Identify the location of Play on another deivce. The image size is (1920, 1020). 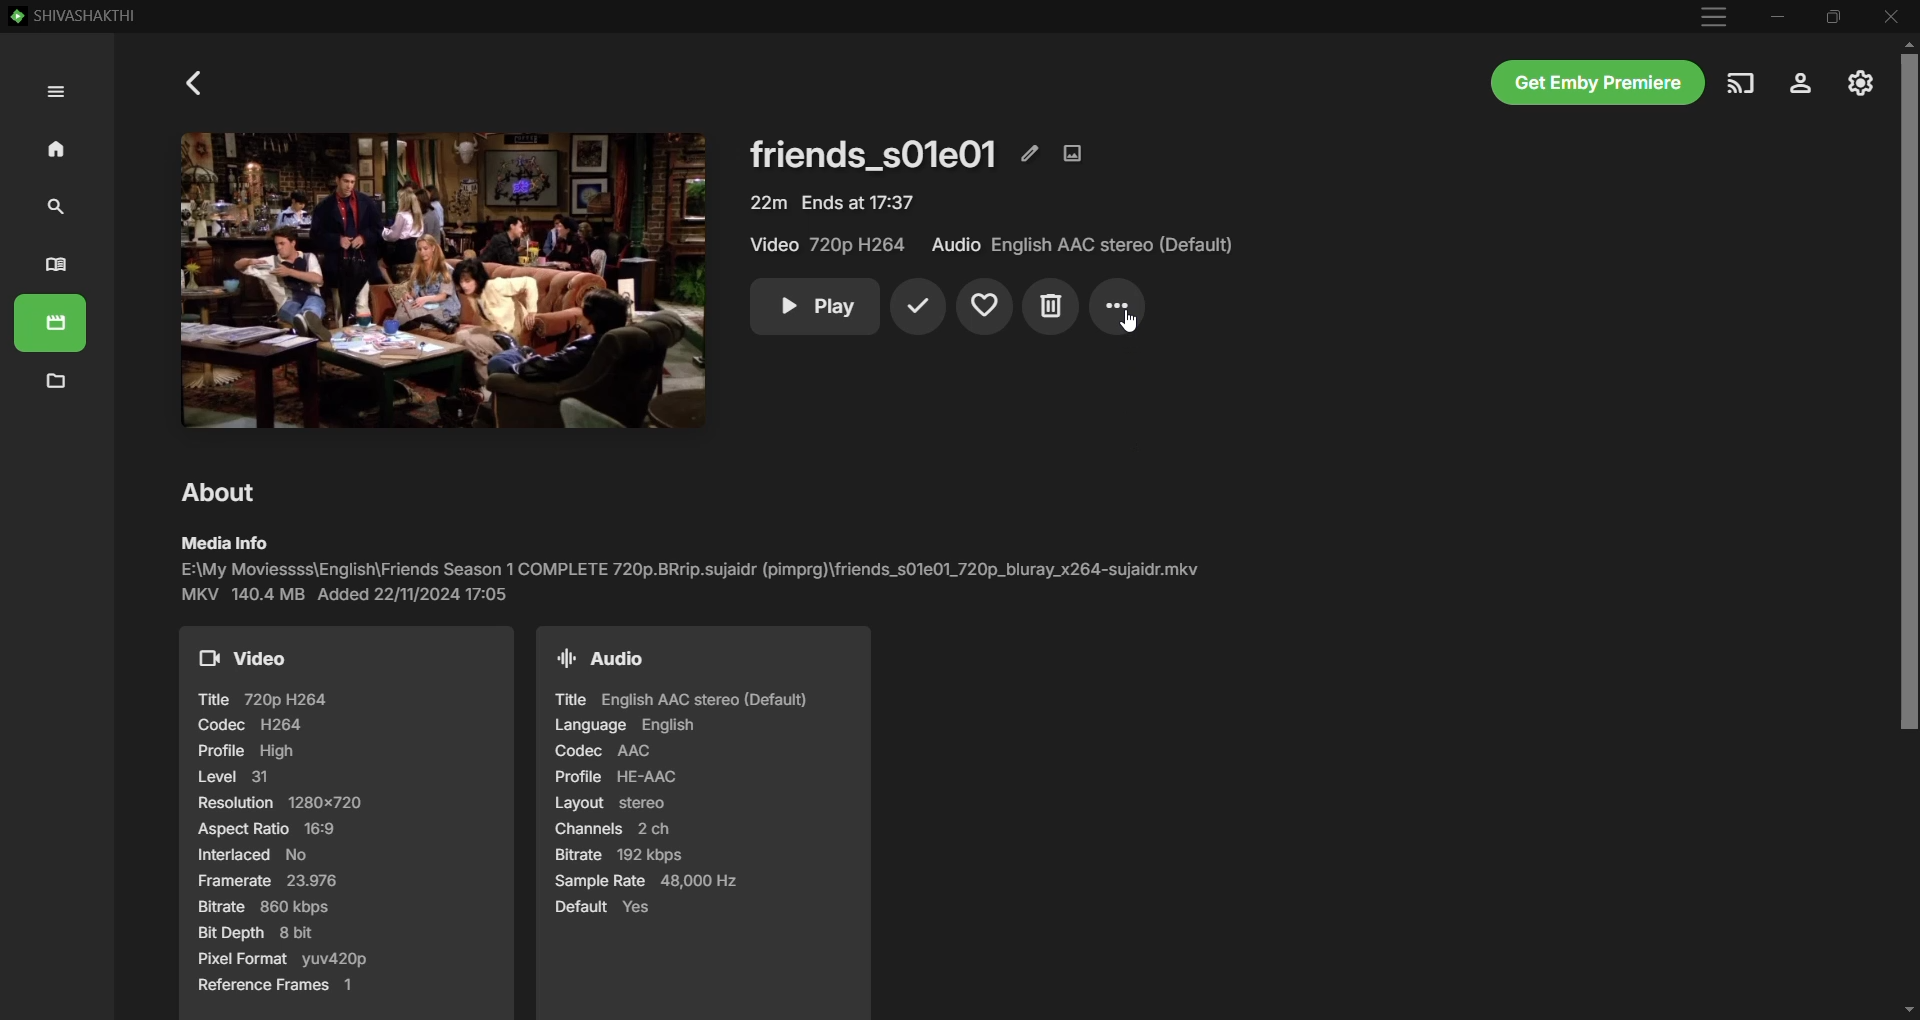
(1741, 84).